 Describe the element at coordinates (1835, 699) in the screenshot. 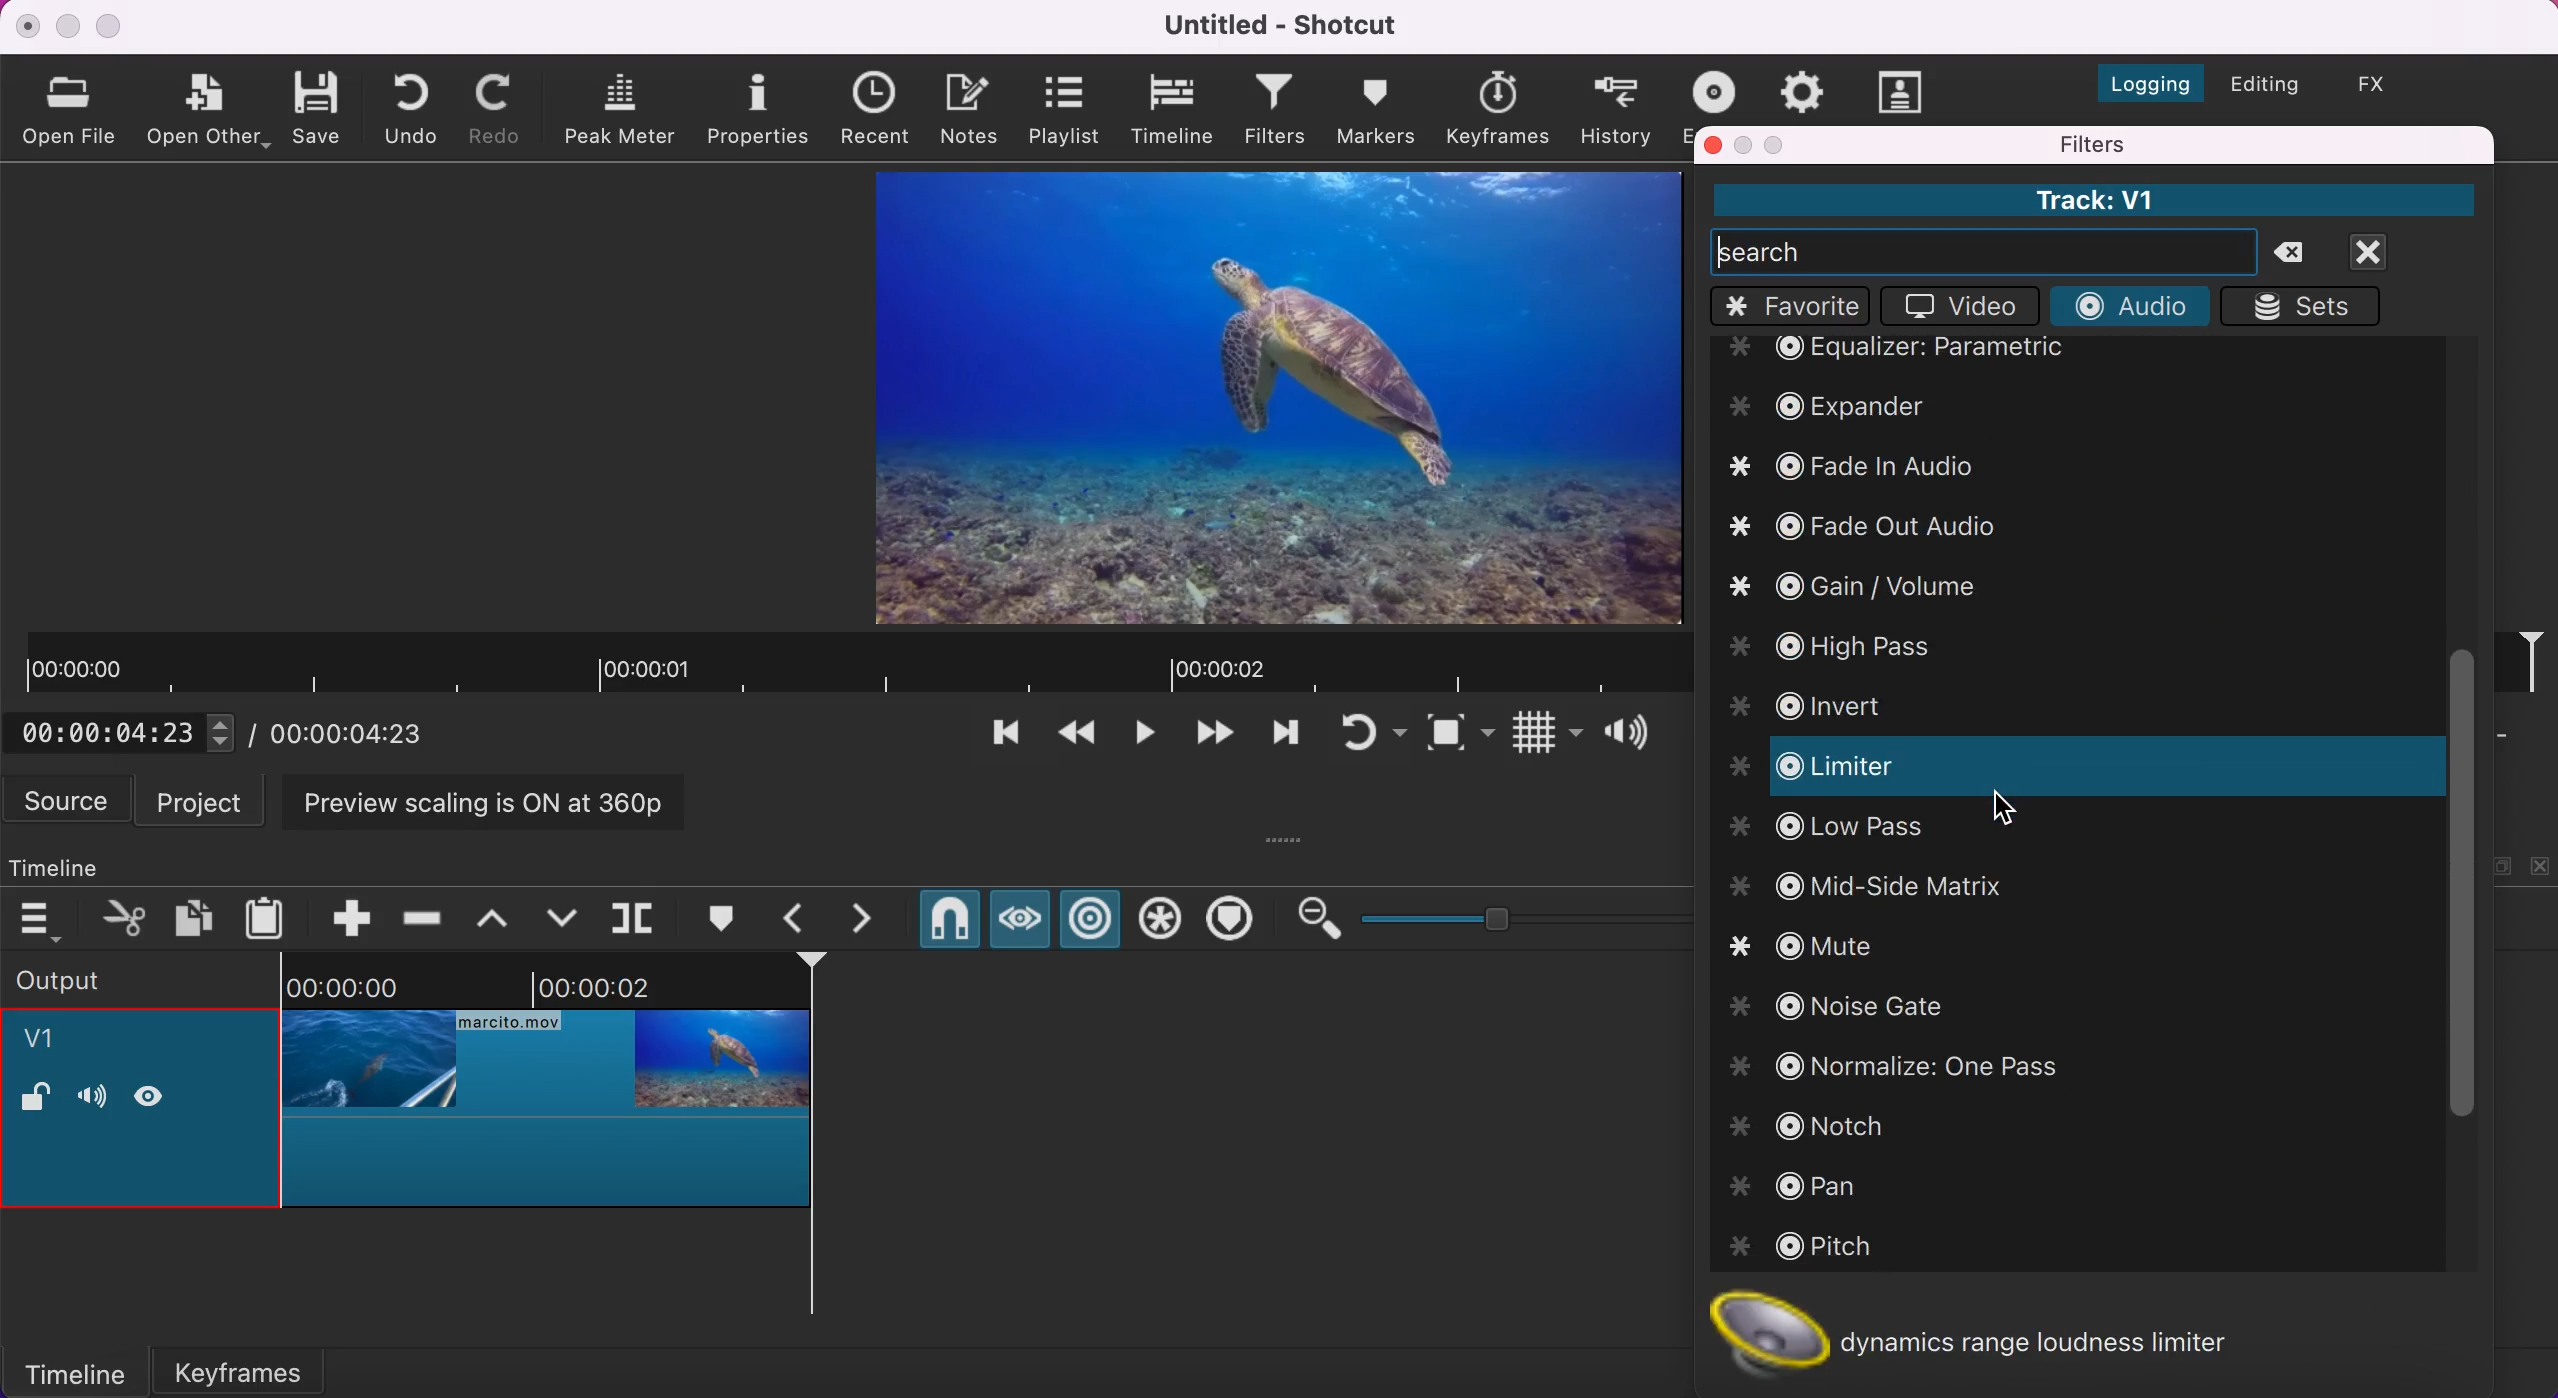

I see `invert` at that location.